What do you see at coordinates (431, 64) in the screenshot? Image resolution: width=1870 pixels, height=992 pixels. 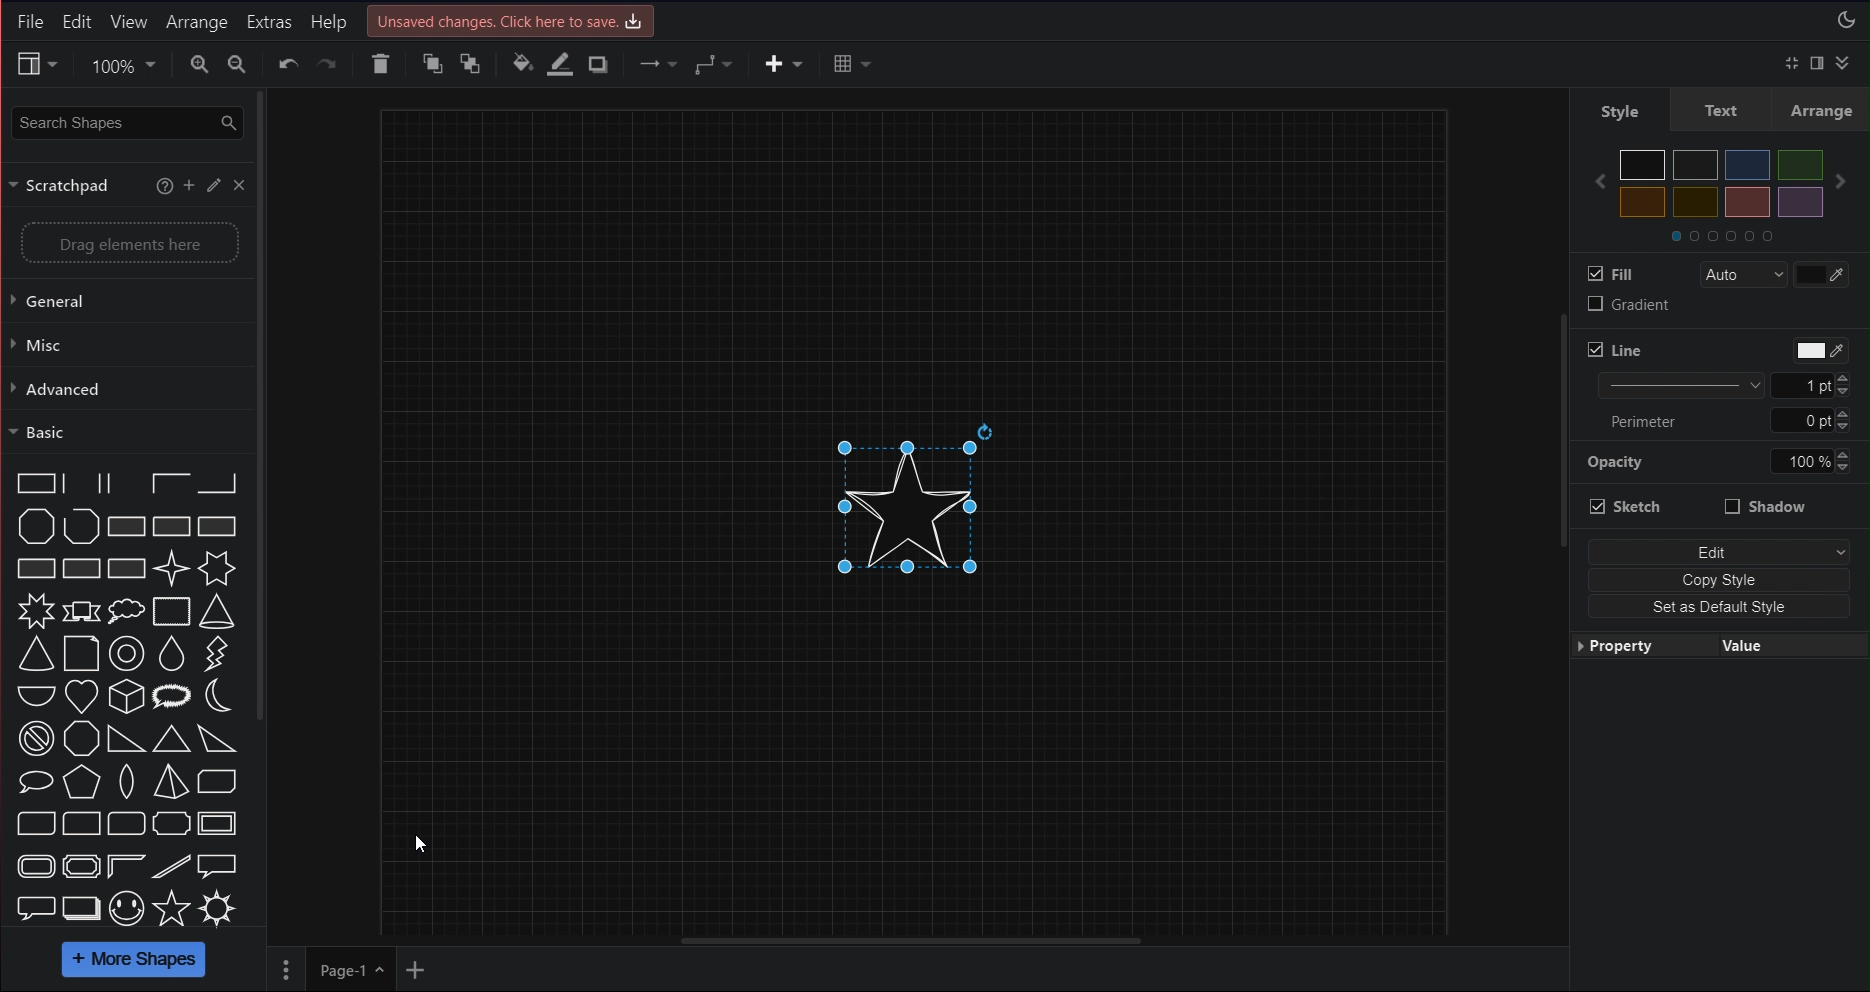 I see `To Front` at bounding box center [431, 64].